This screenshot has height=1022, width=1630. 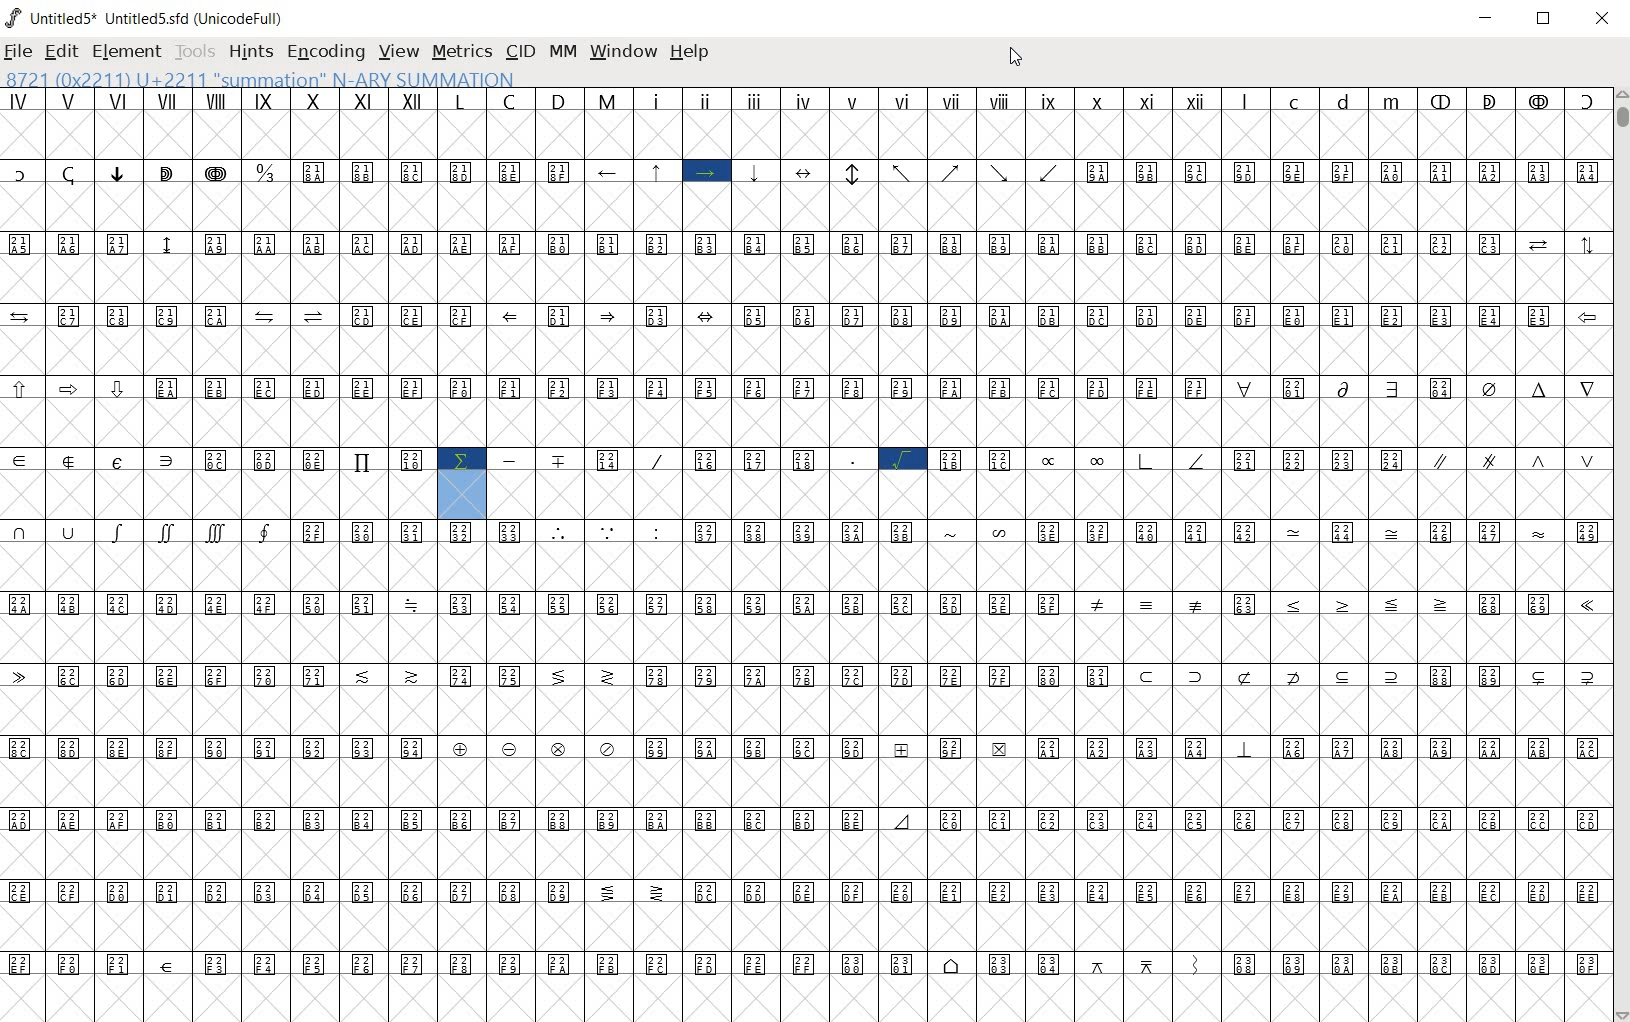 What do you see at coordinates (804, 675) in the screenshot?
I see `special symbols` at bounding box center [804, 675].